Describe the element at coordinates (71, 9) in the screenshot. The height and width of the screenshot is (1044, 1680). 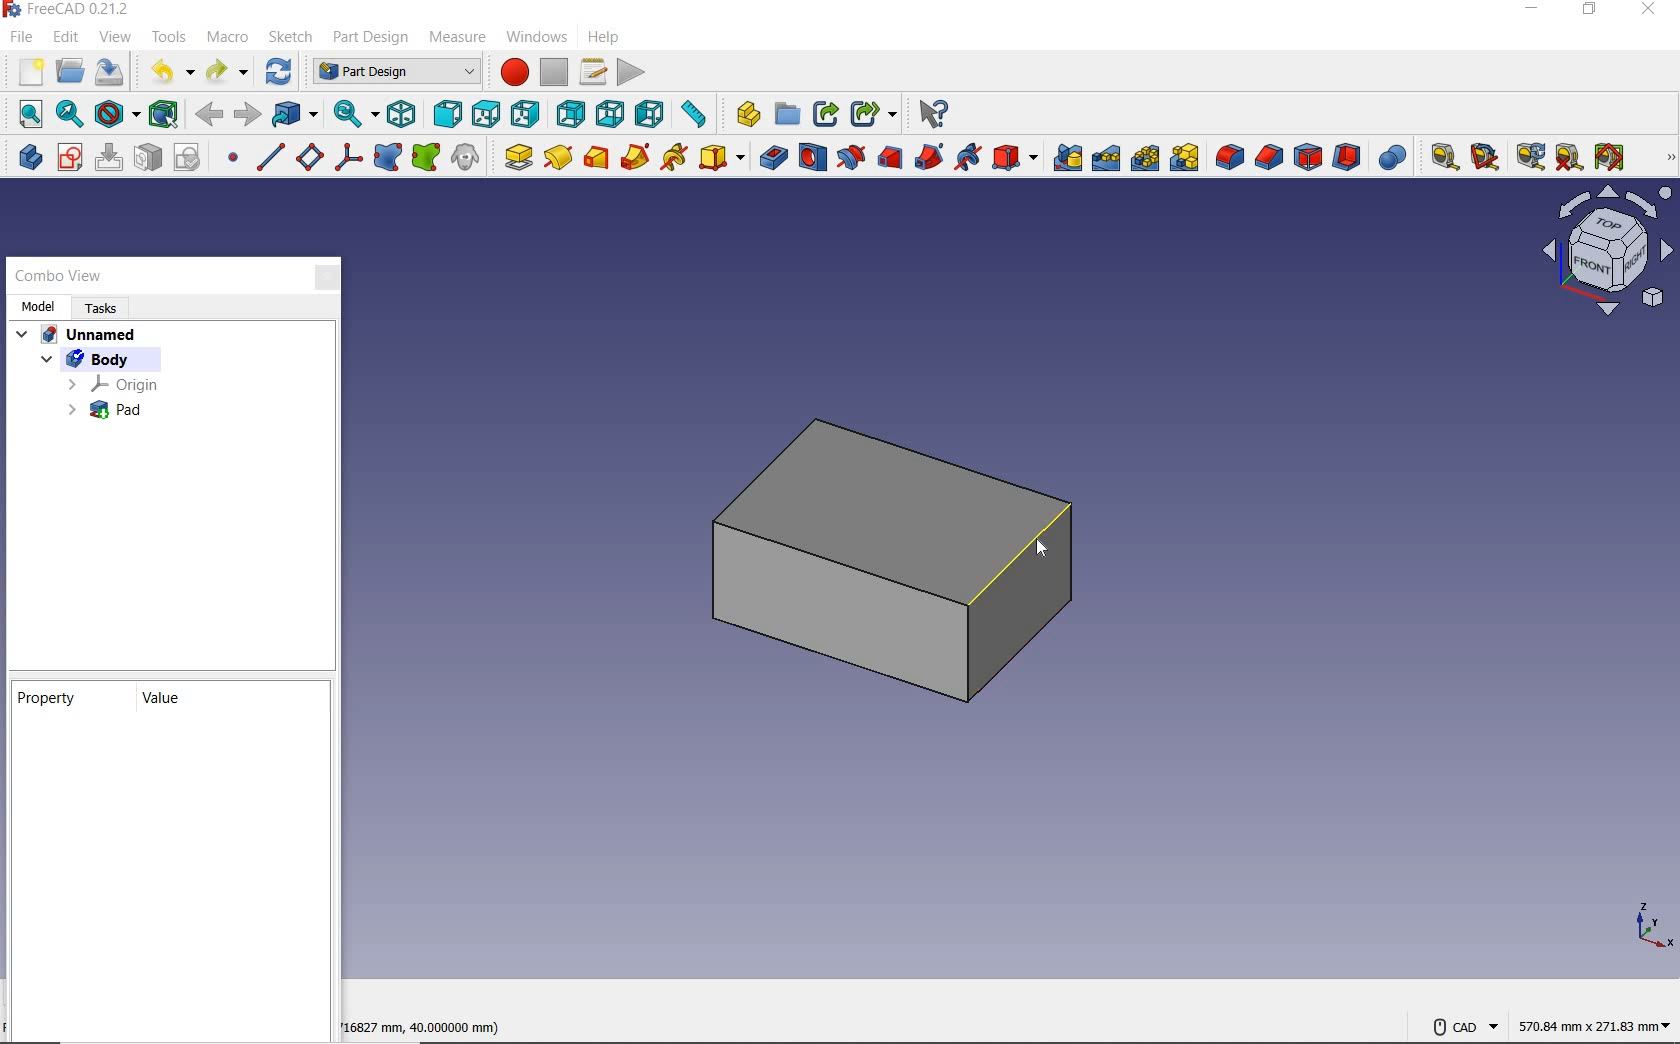
I see `FreeCAD 0.21.2` at that location.